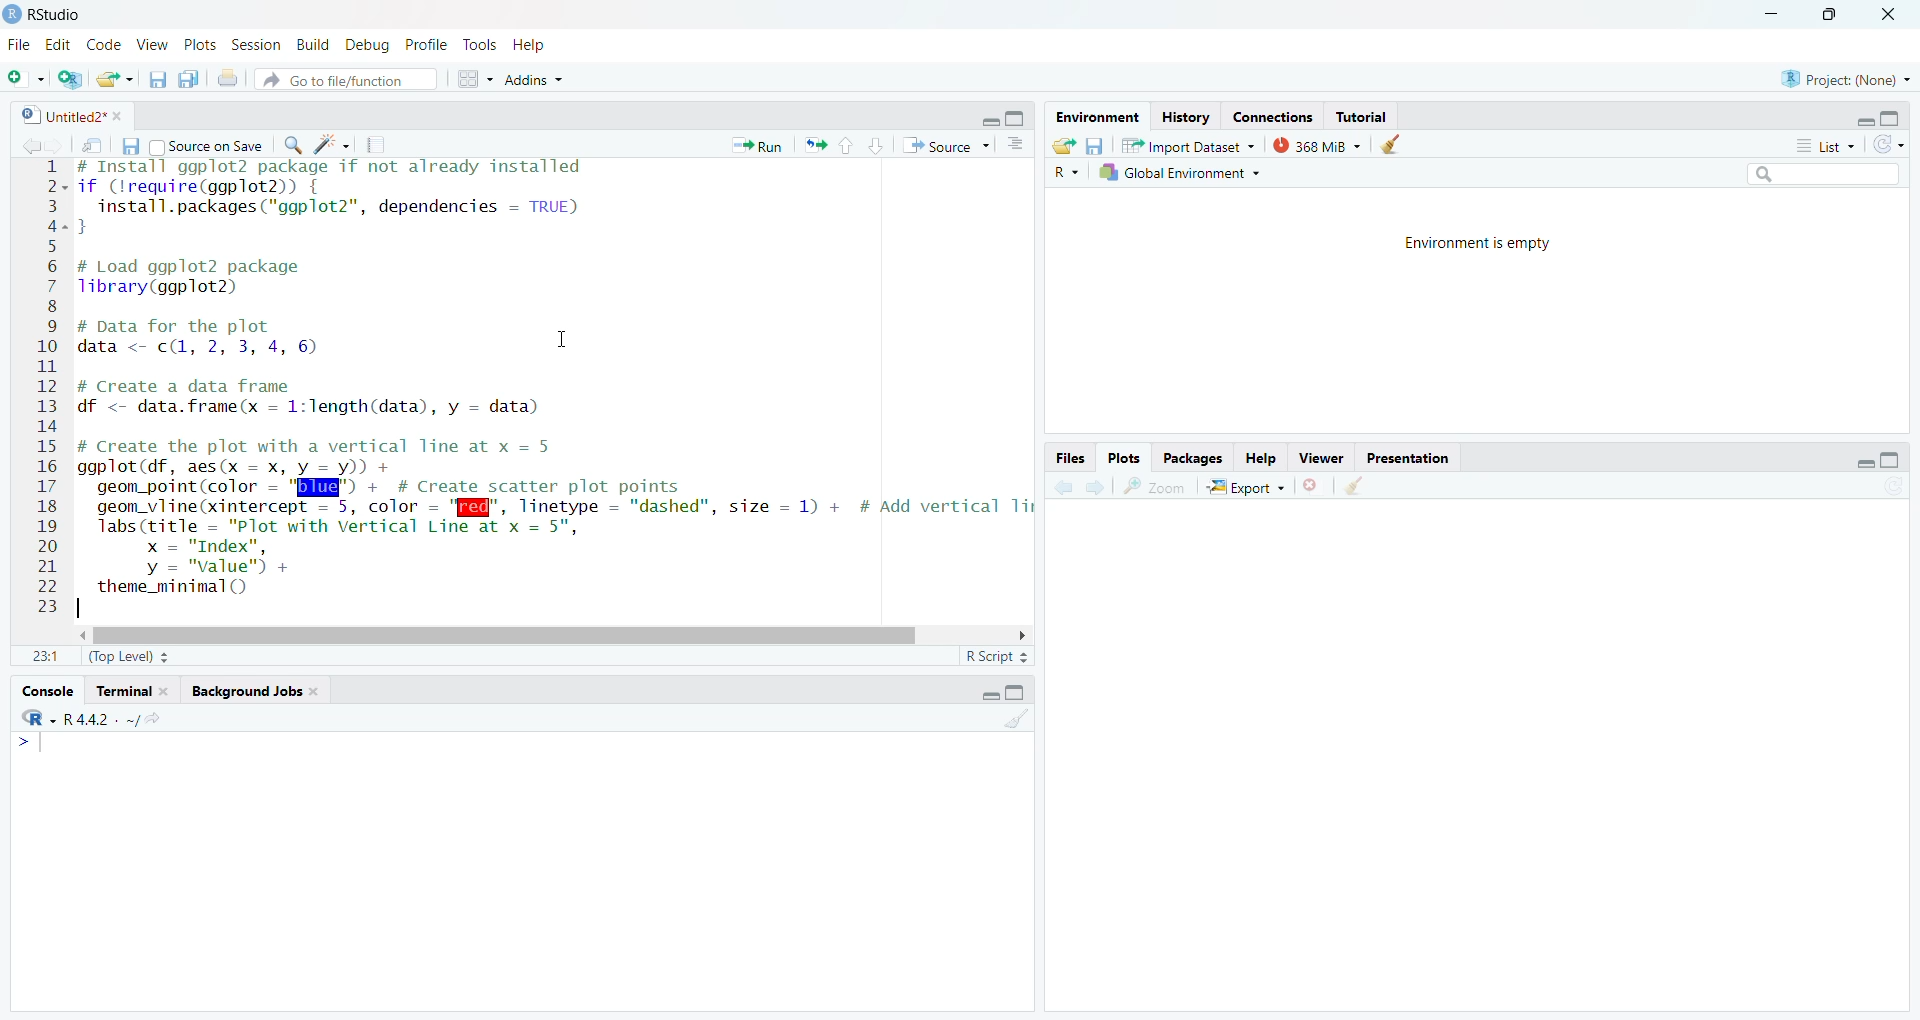  I want to click on close, so click(1312, 489).